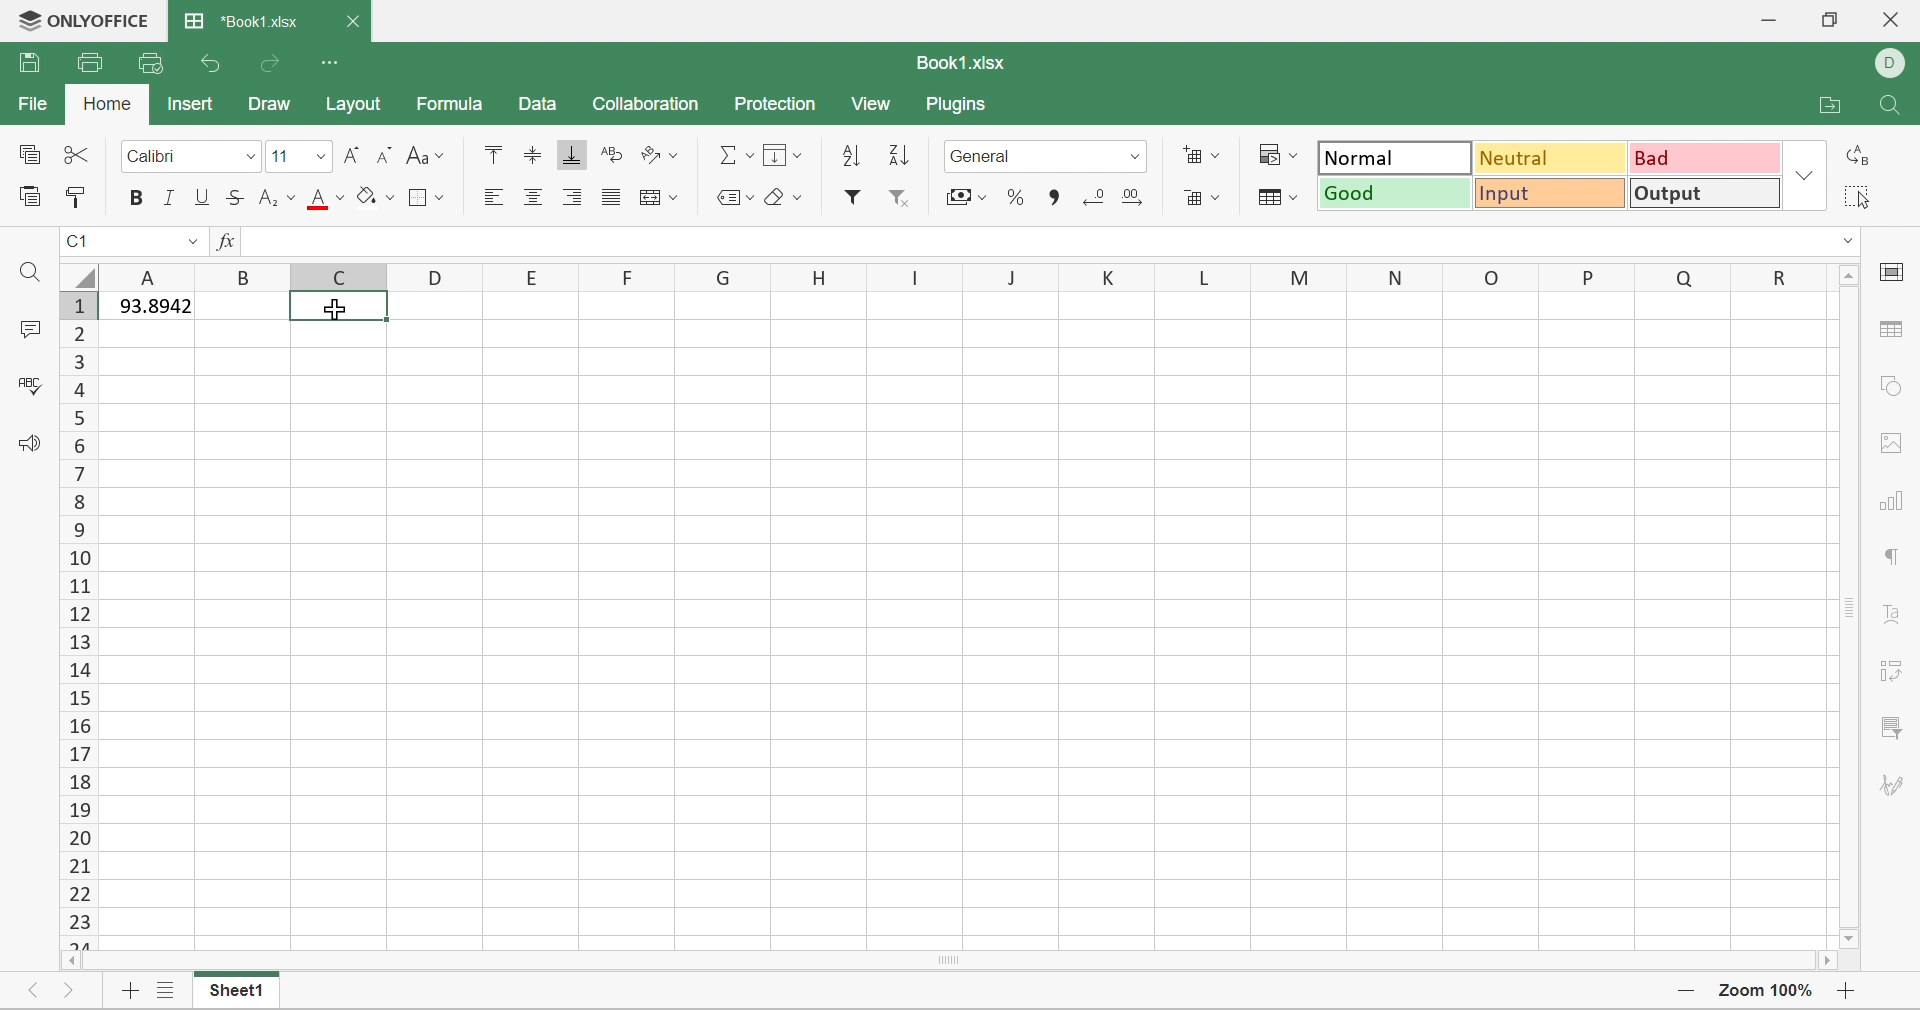  Describe the element at coordinates (1805, 175) in the screenshot. I see `Drop Down` at that location.